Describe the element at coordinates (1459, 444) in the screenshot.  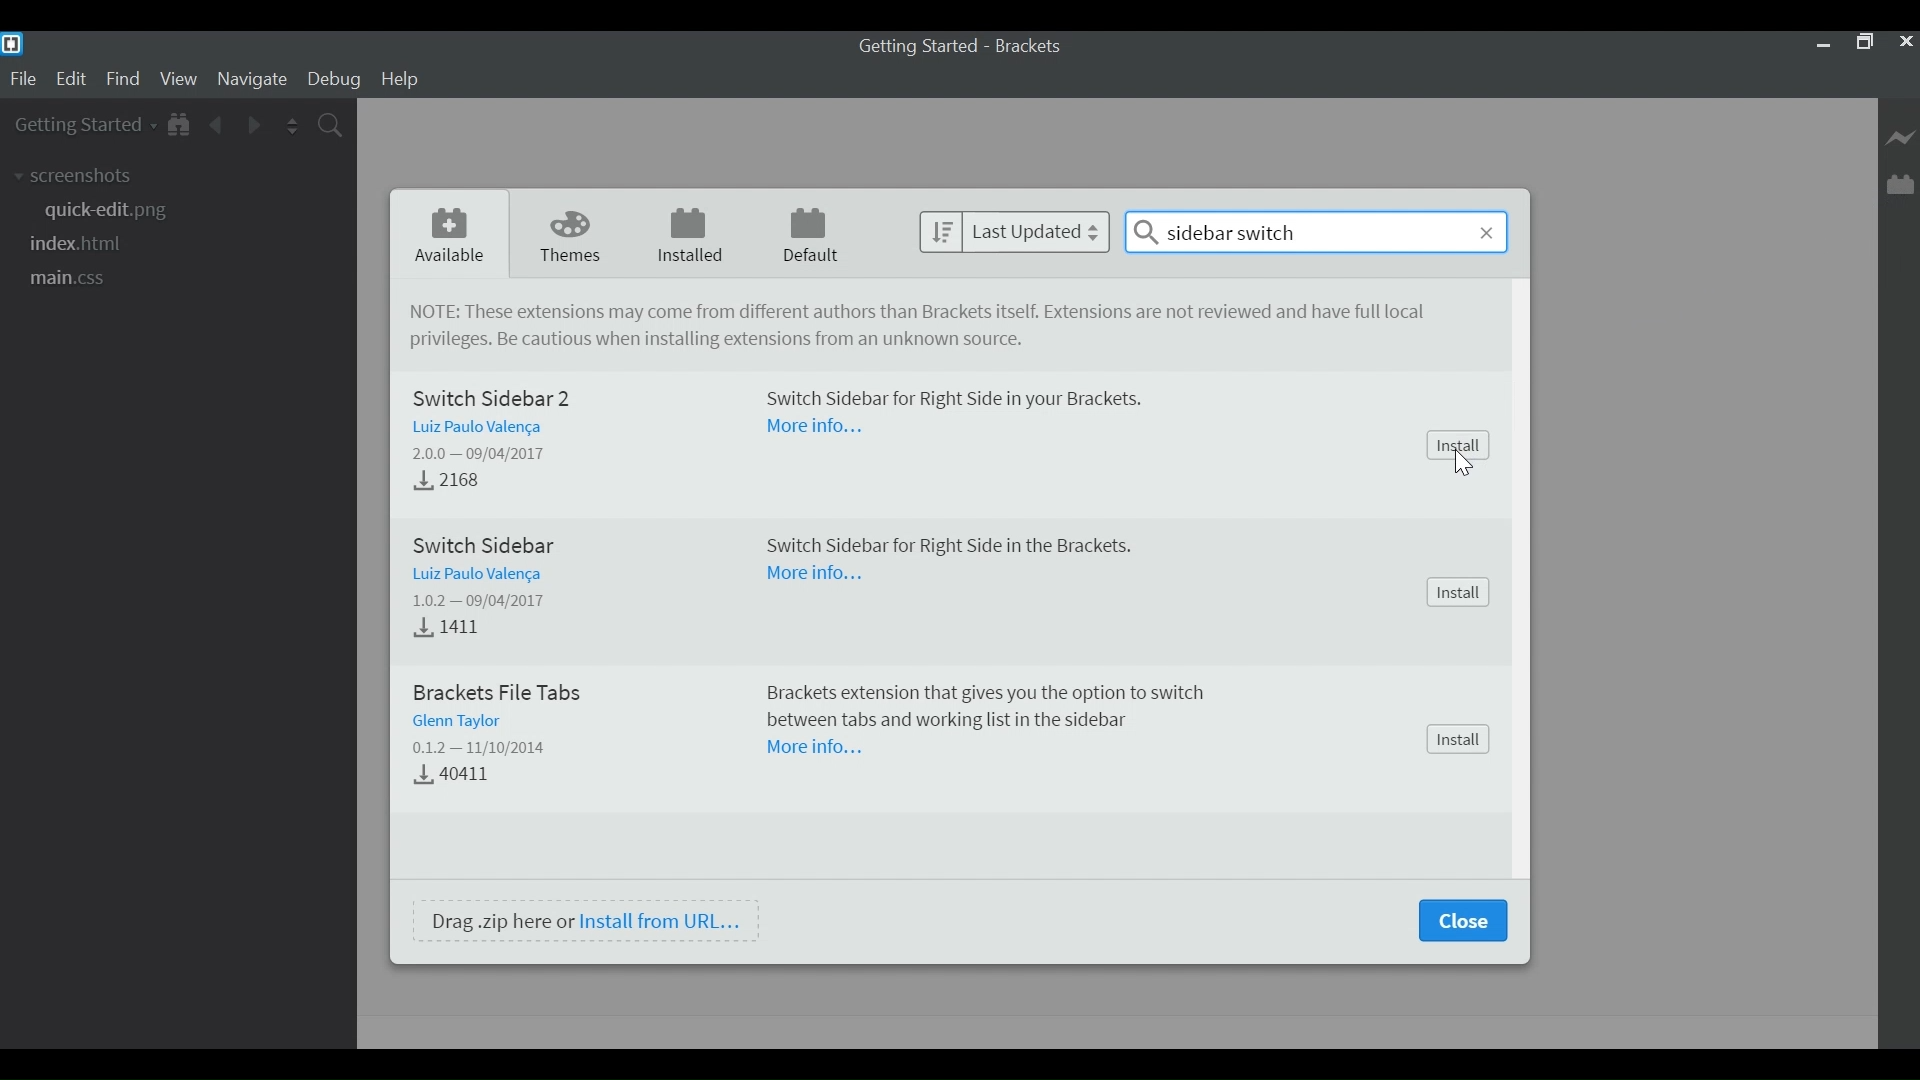
I see `Install` at that location.